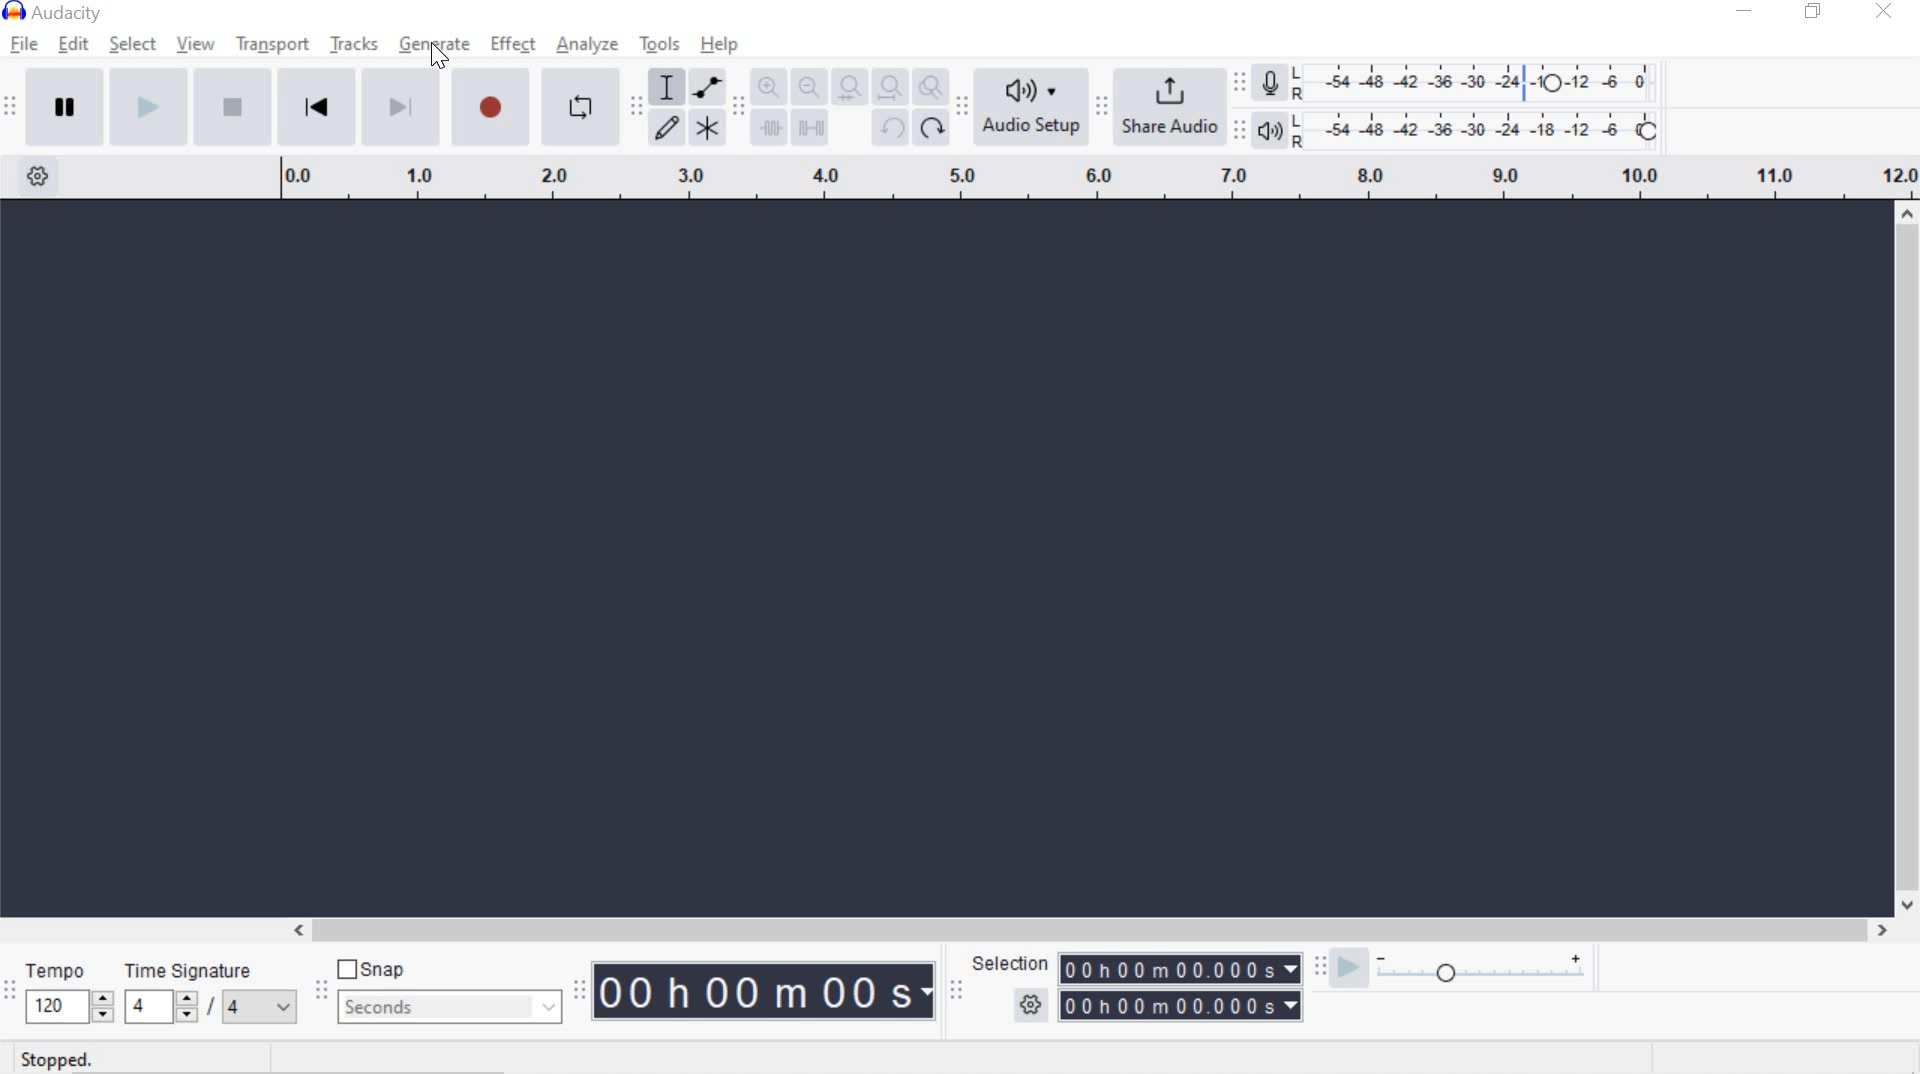 The width and height of the screenshot is (1920, 1074). I want to click on Audio setup, so click(1033, 105).